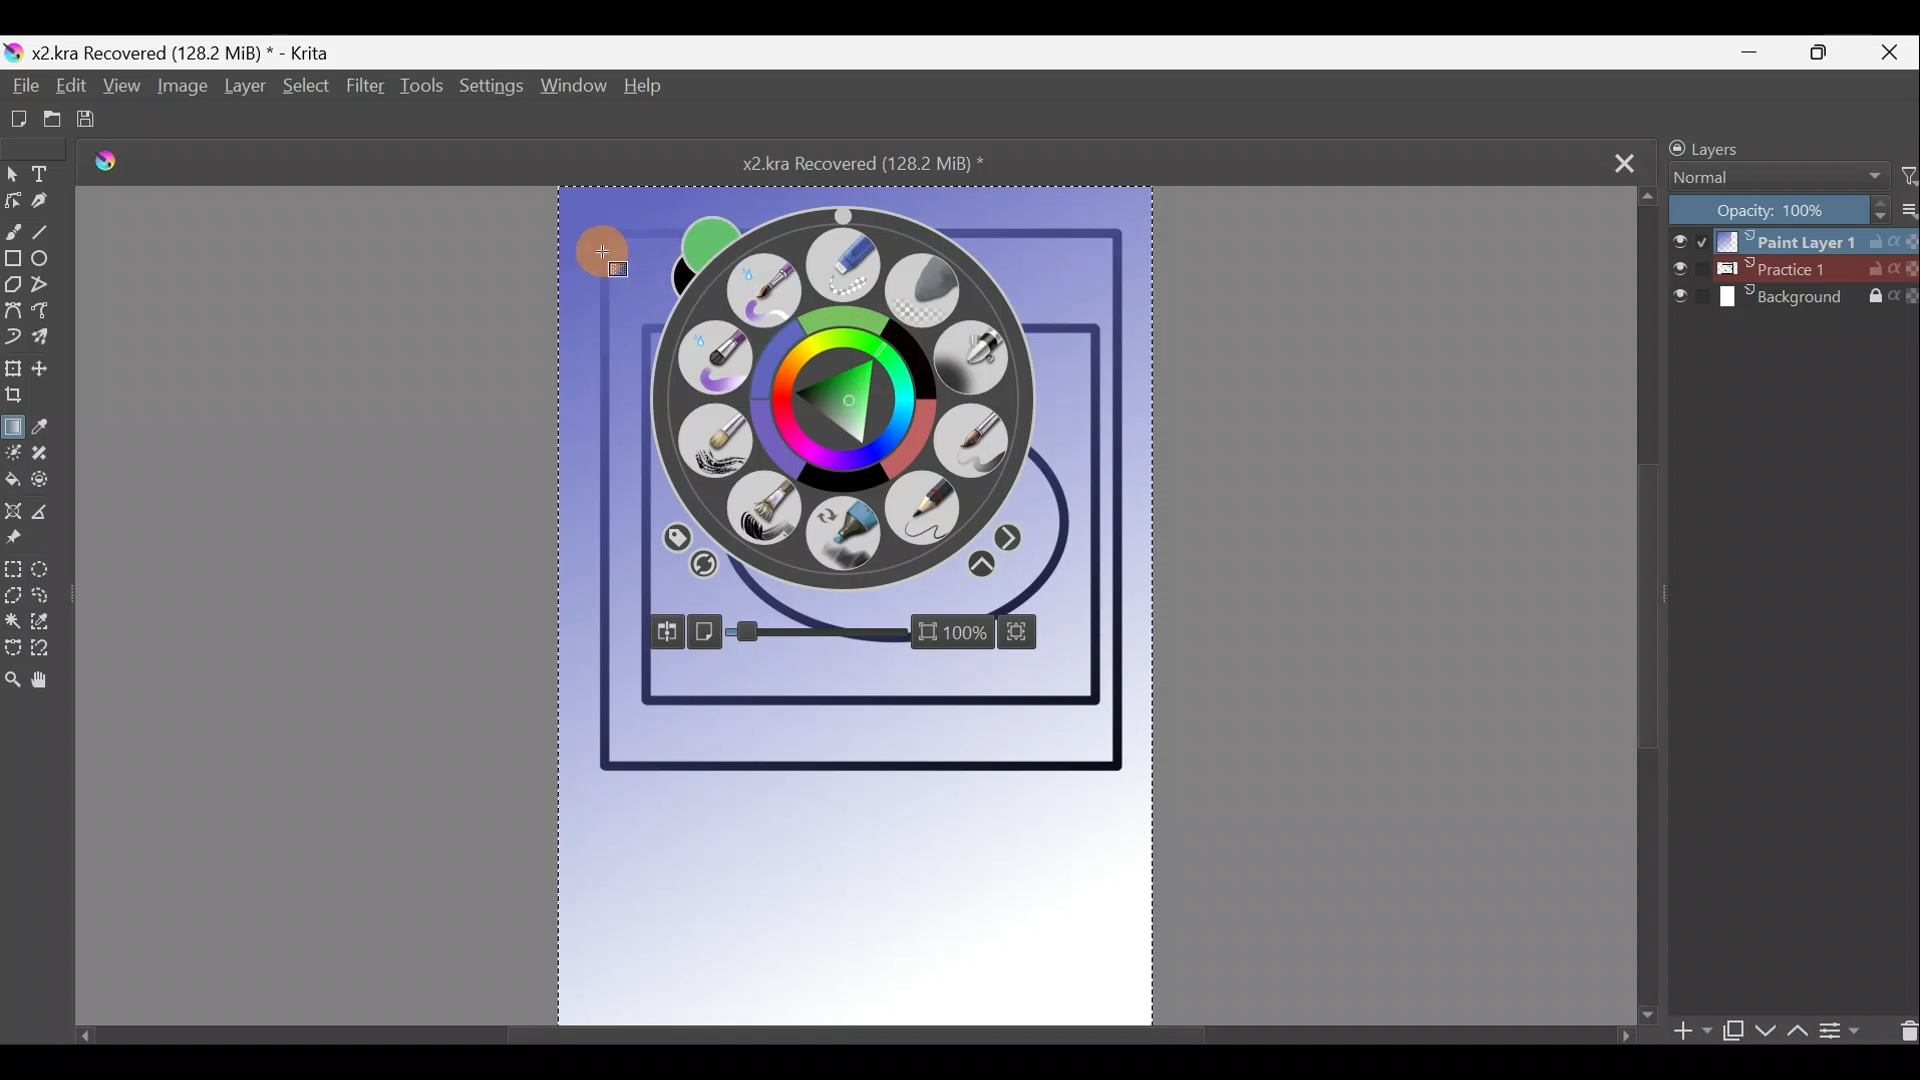  What do you see at coordinates (1625, 161) in the screenshot?
I see `Close tab` at bounding box center [1625, 161].